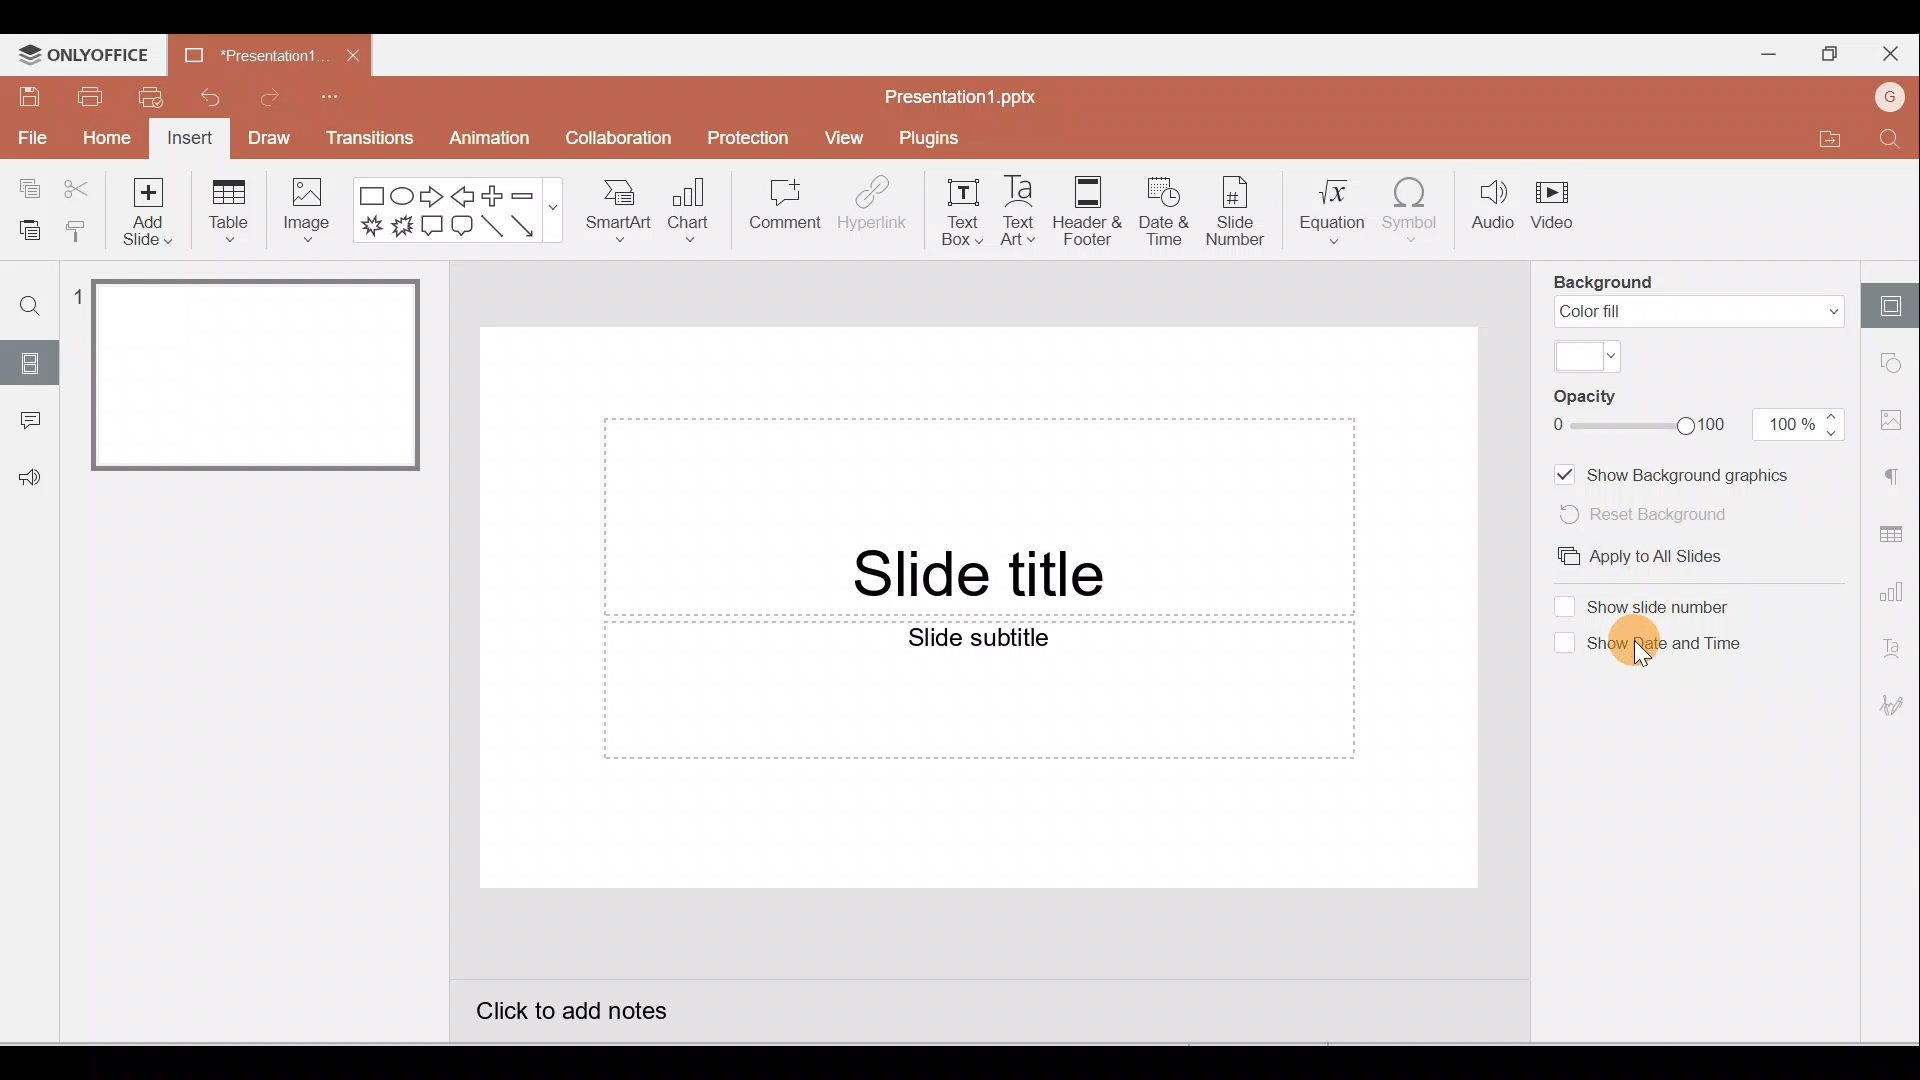 Image resolution: width=1920 pixels, height=1080 pixels. I want to click on Maximise, so click(1825, 54).